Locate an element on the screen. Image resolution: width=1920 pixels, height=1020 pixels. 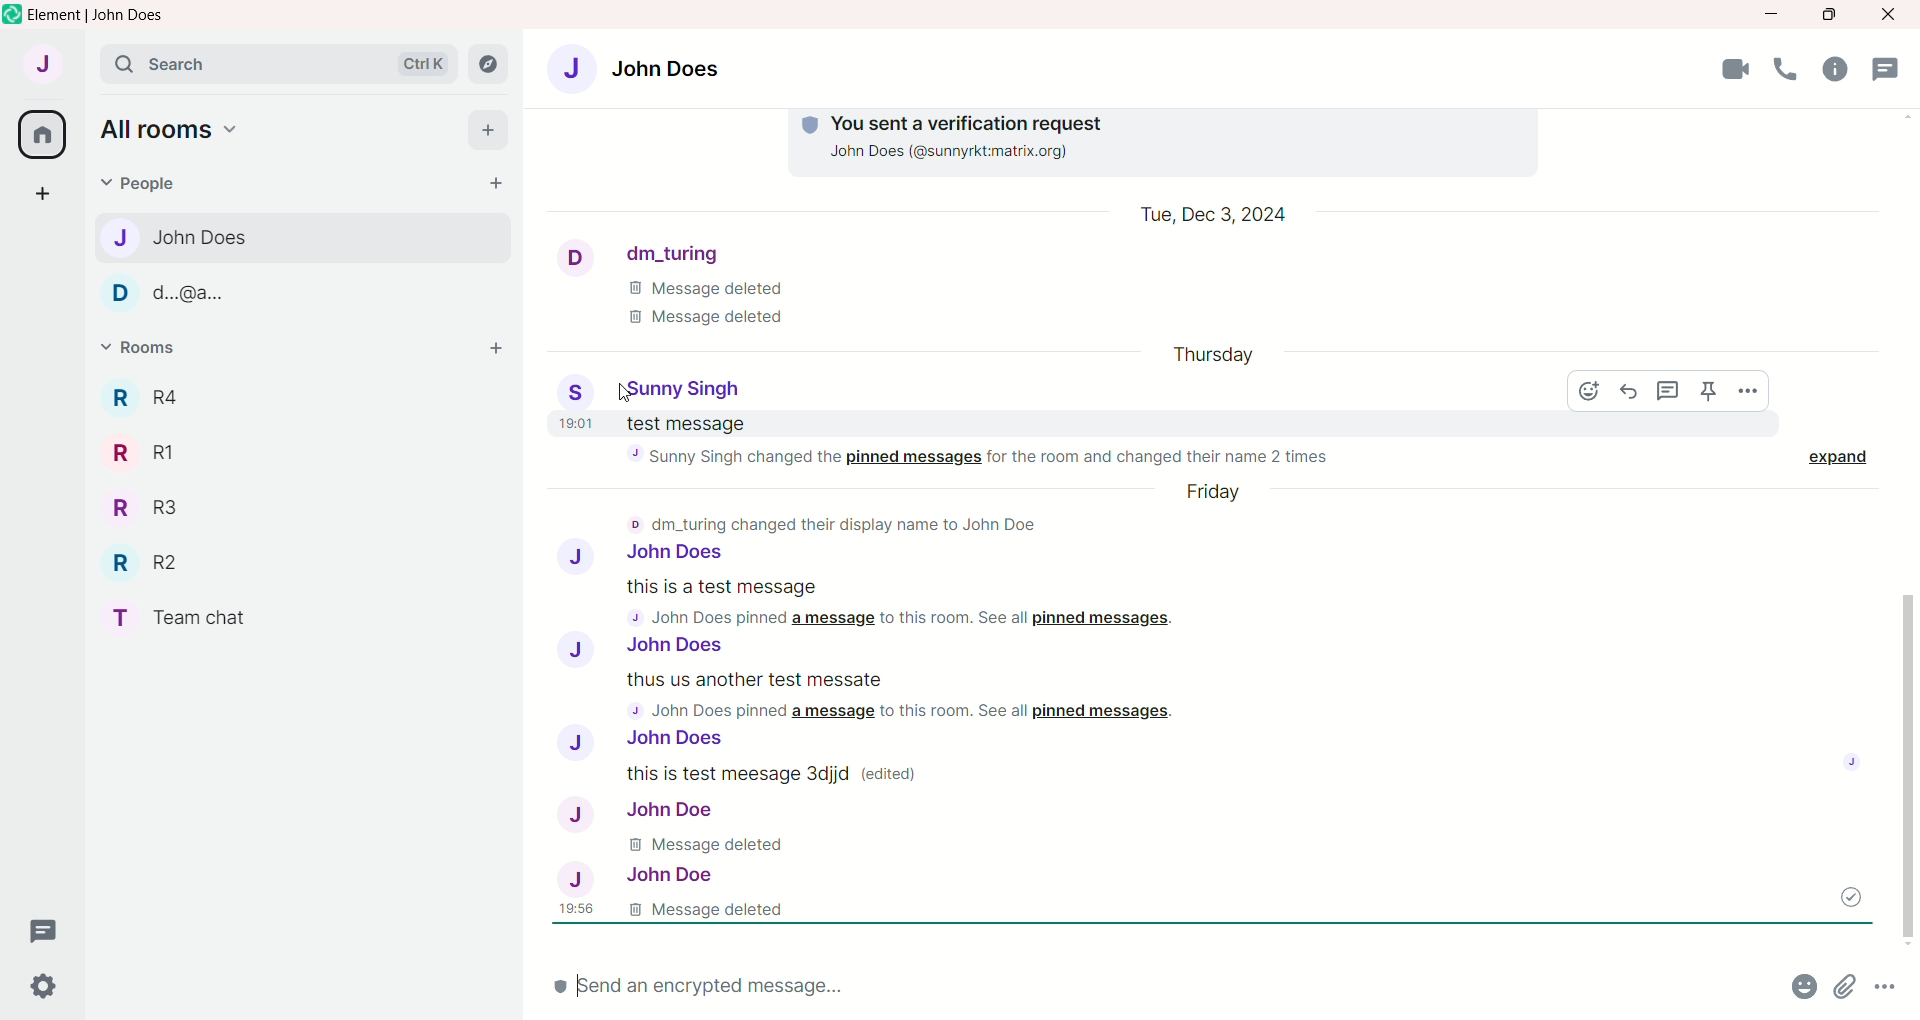
room info is located at coordinates (1840, 65).